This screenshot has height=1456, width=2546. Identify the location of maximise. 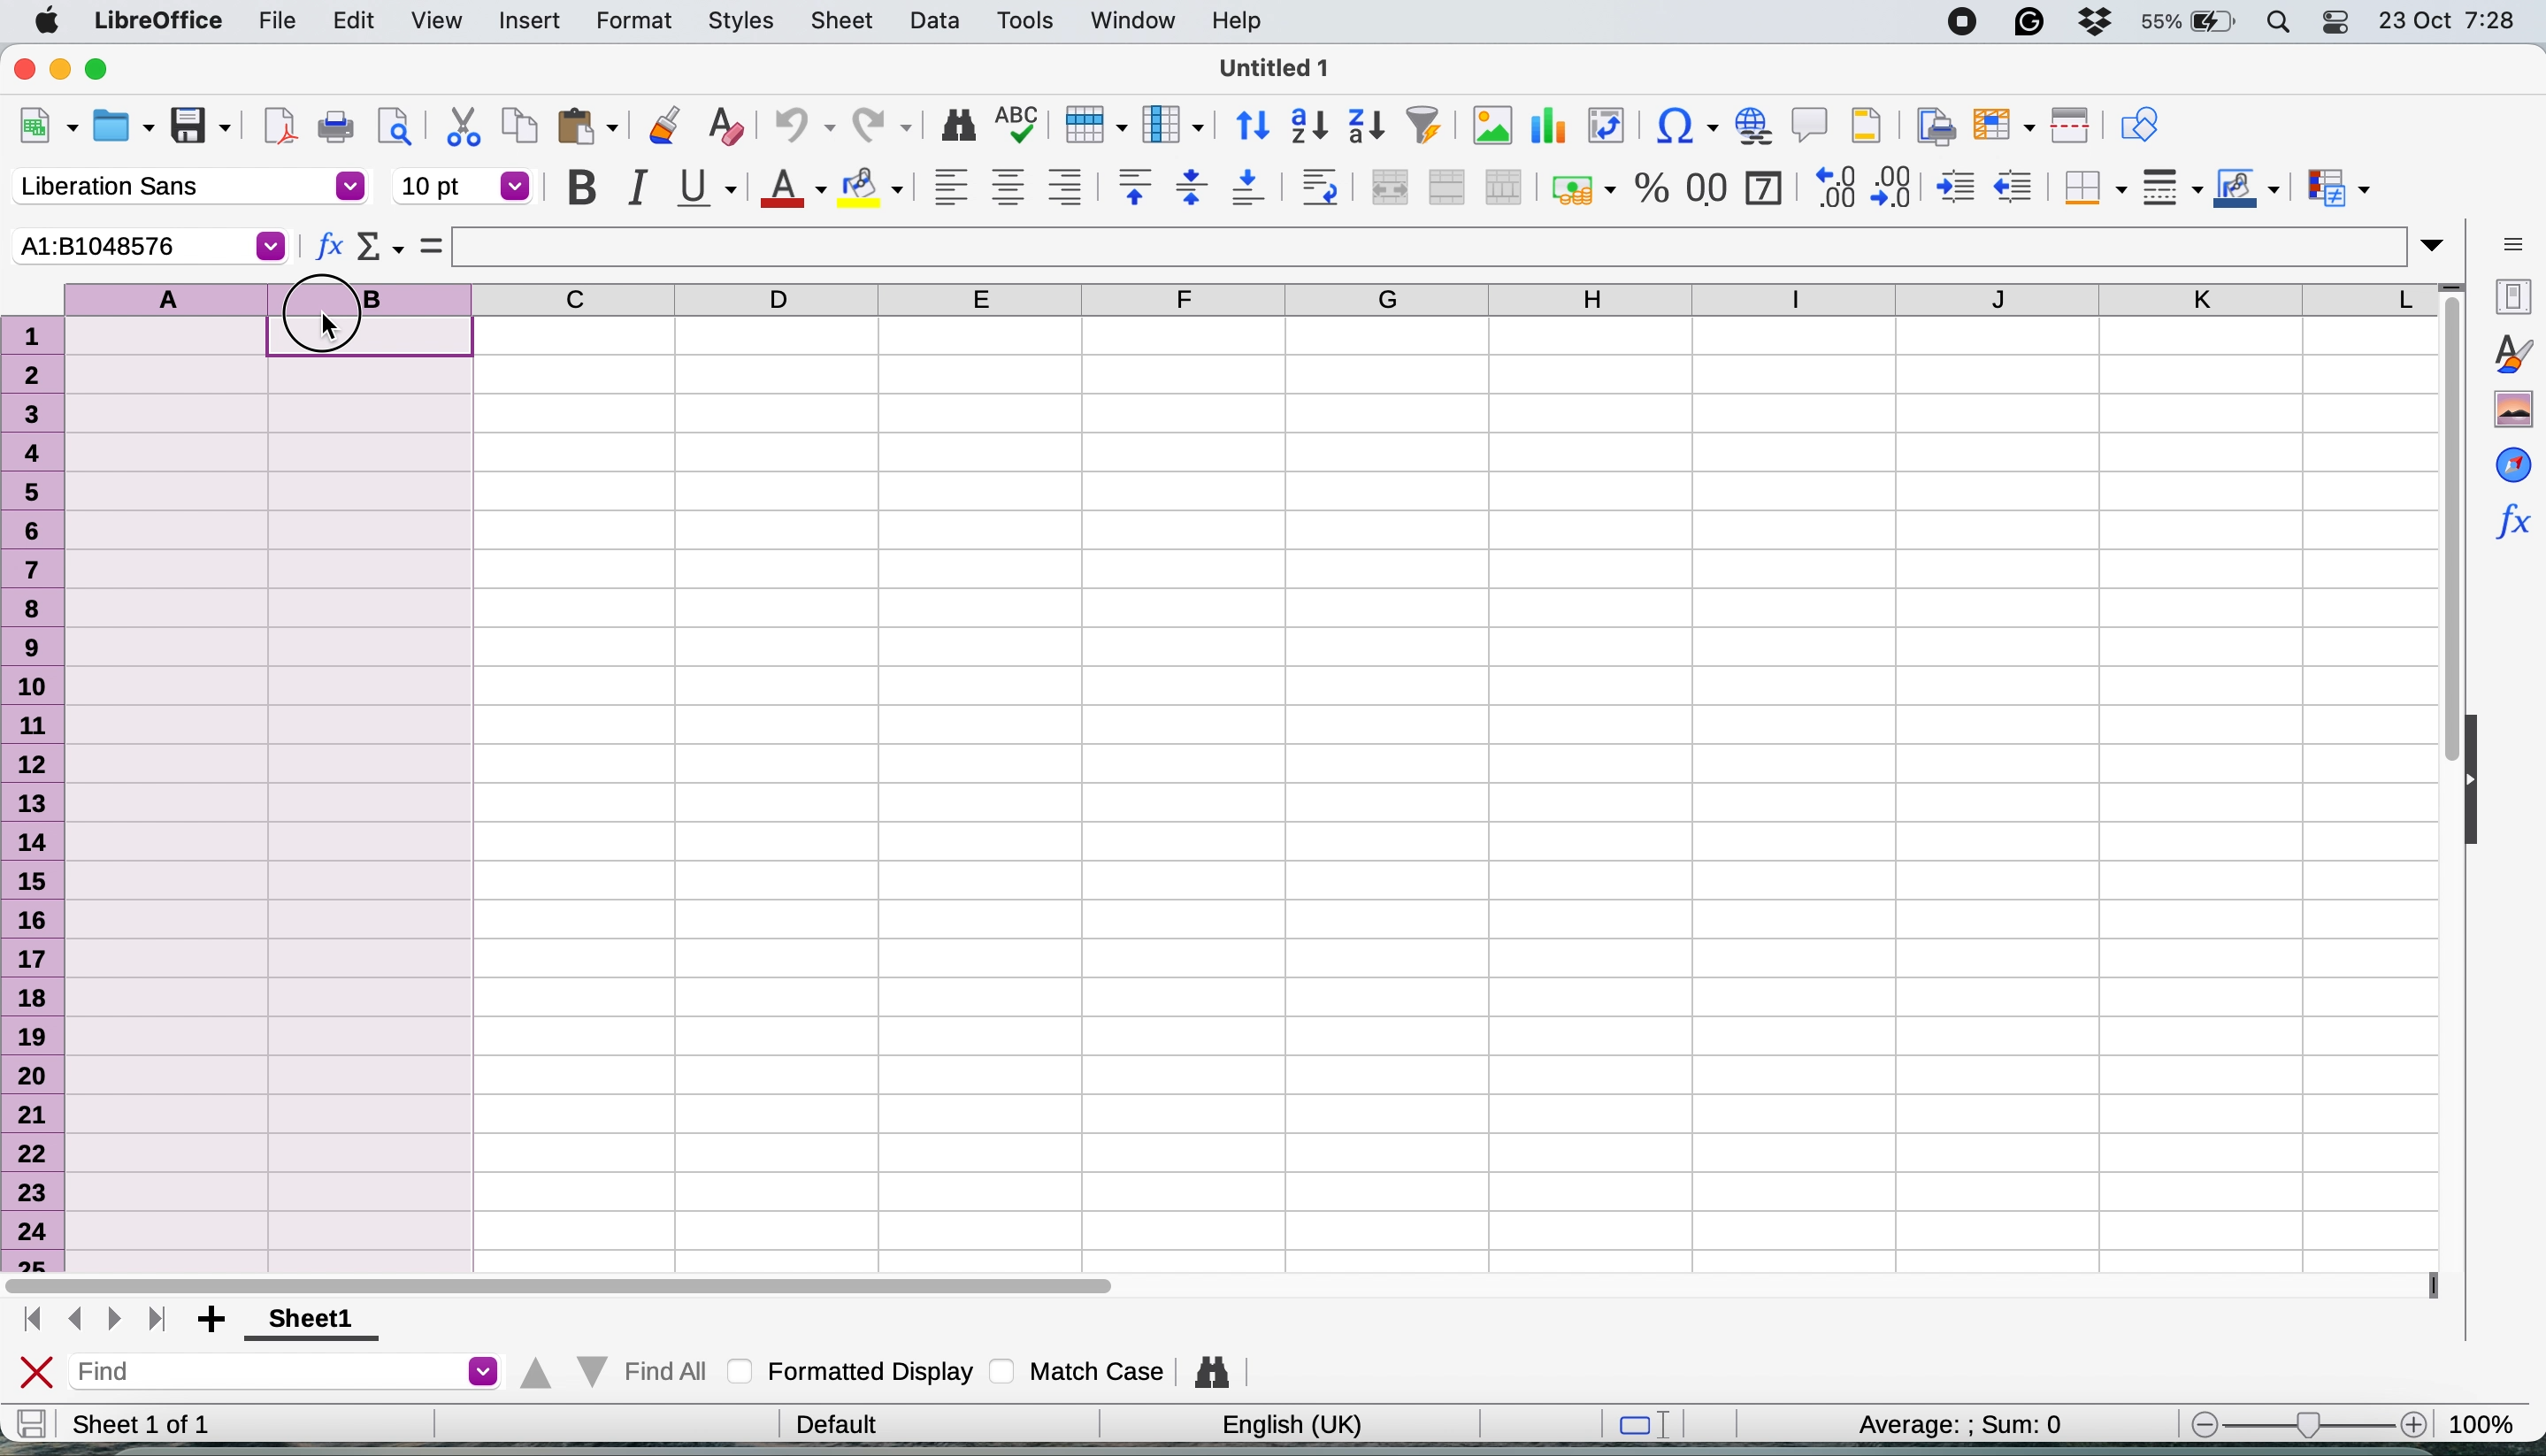
(106, 71).